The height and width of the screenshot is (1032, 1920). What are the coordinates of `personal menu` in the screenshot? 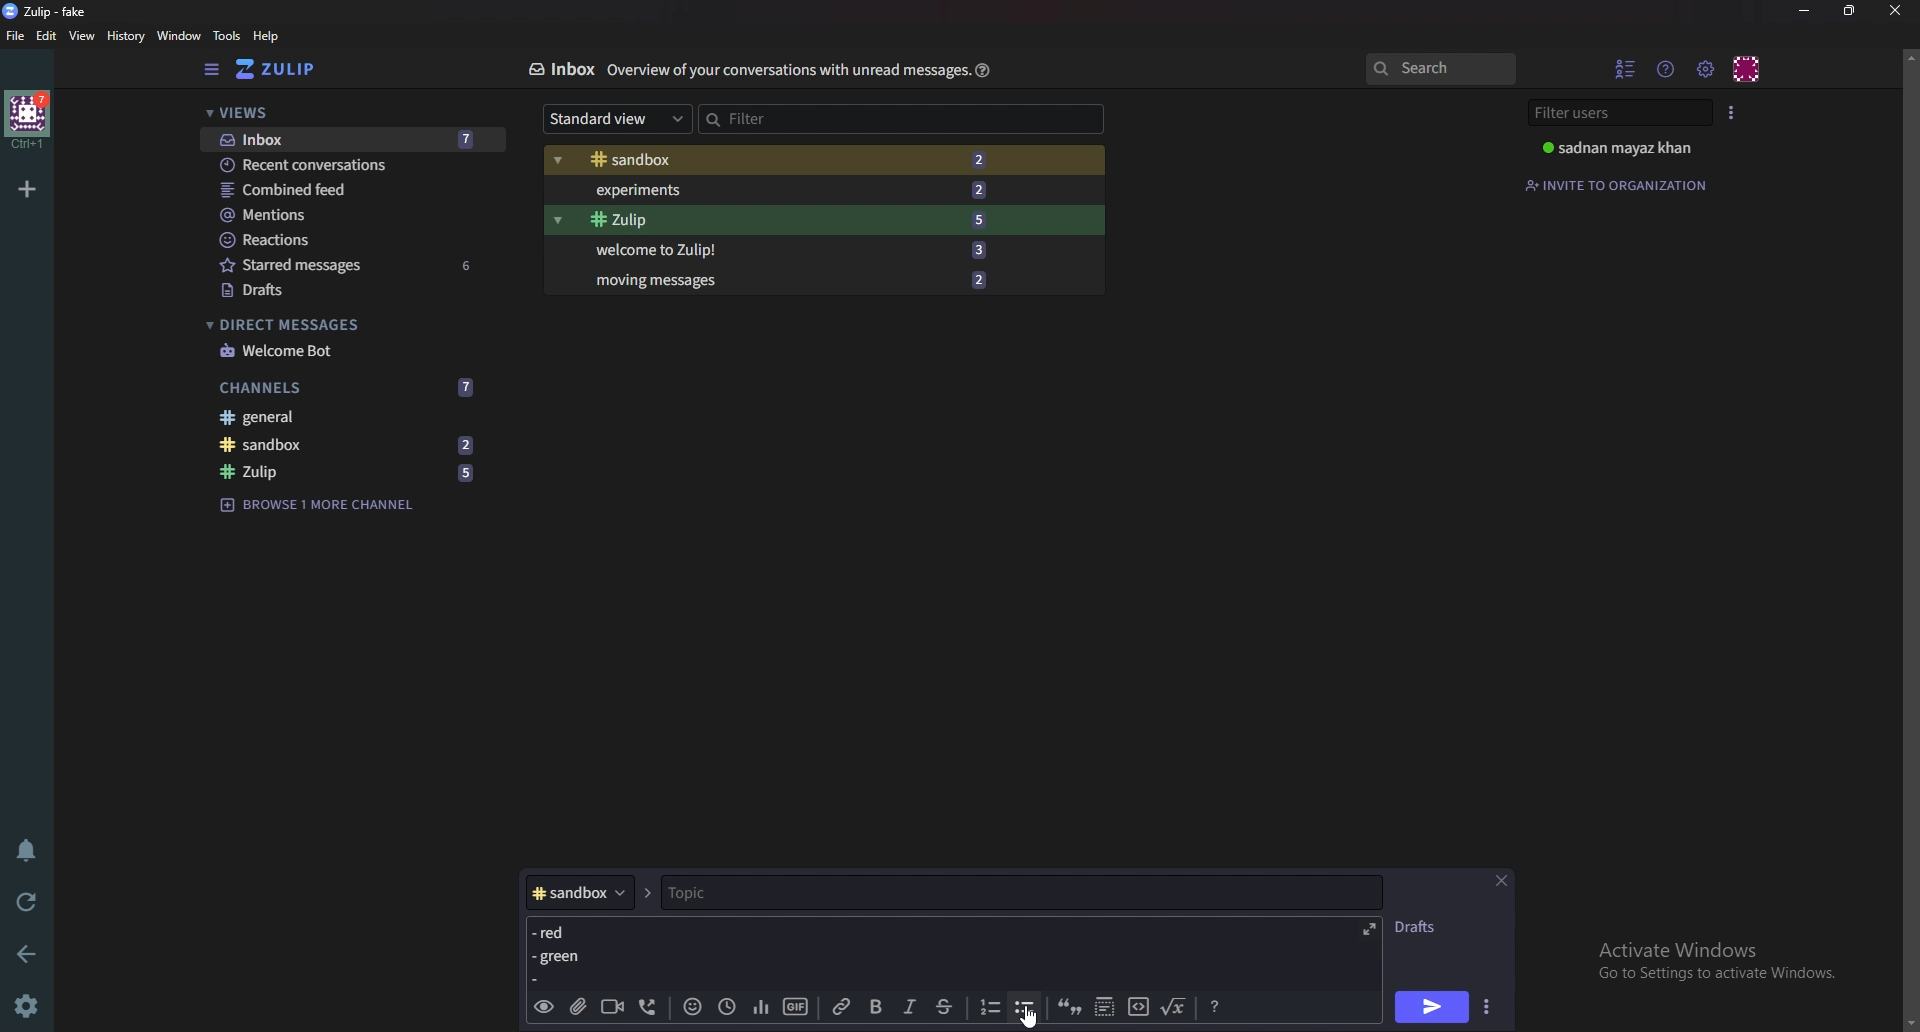 It's located at (1748, 69).